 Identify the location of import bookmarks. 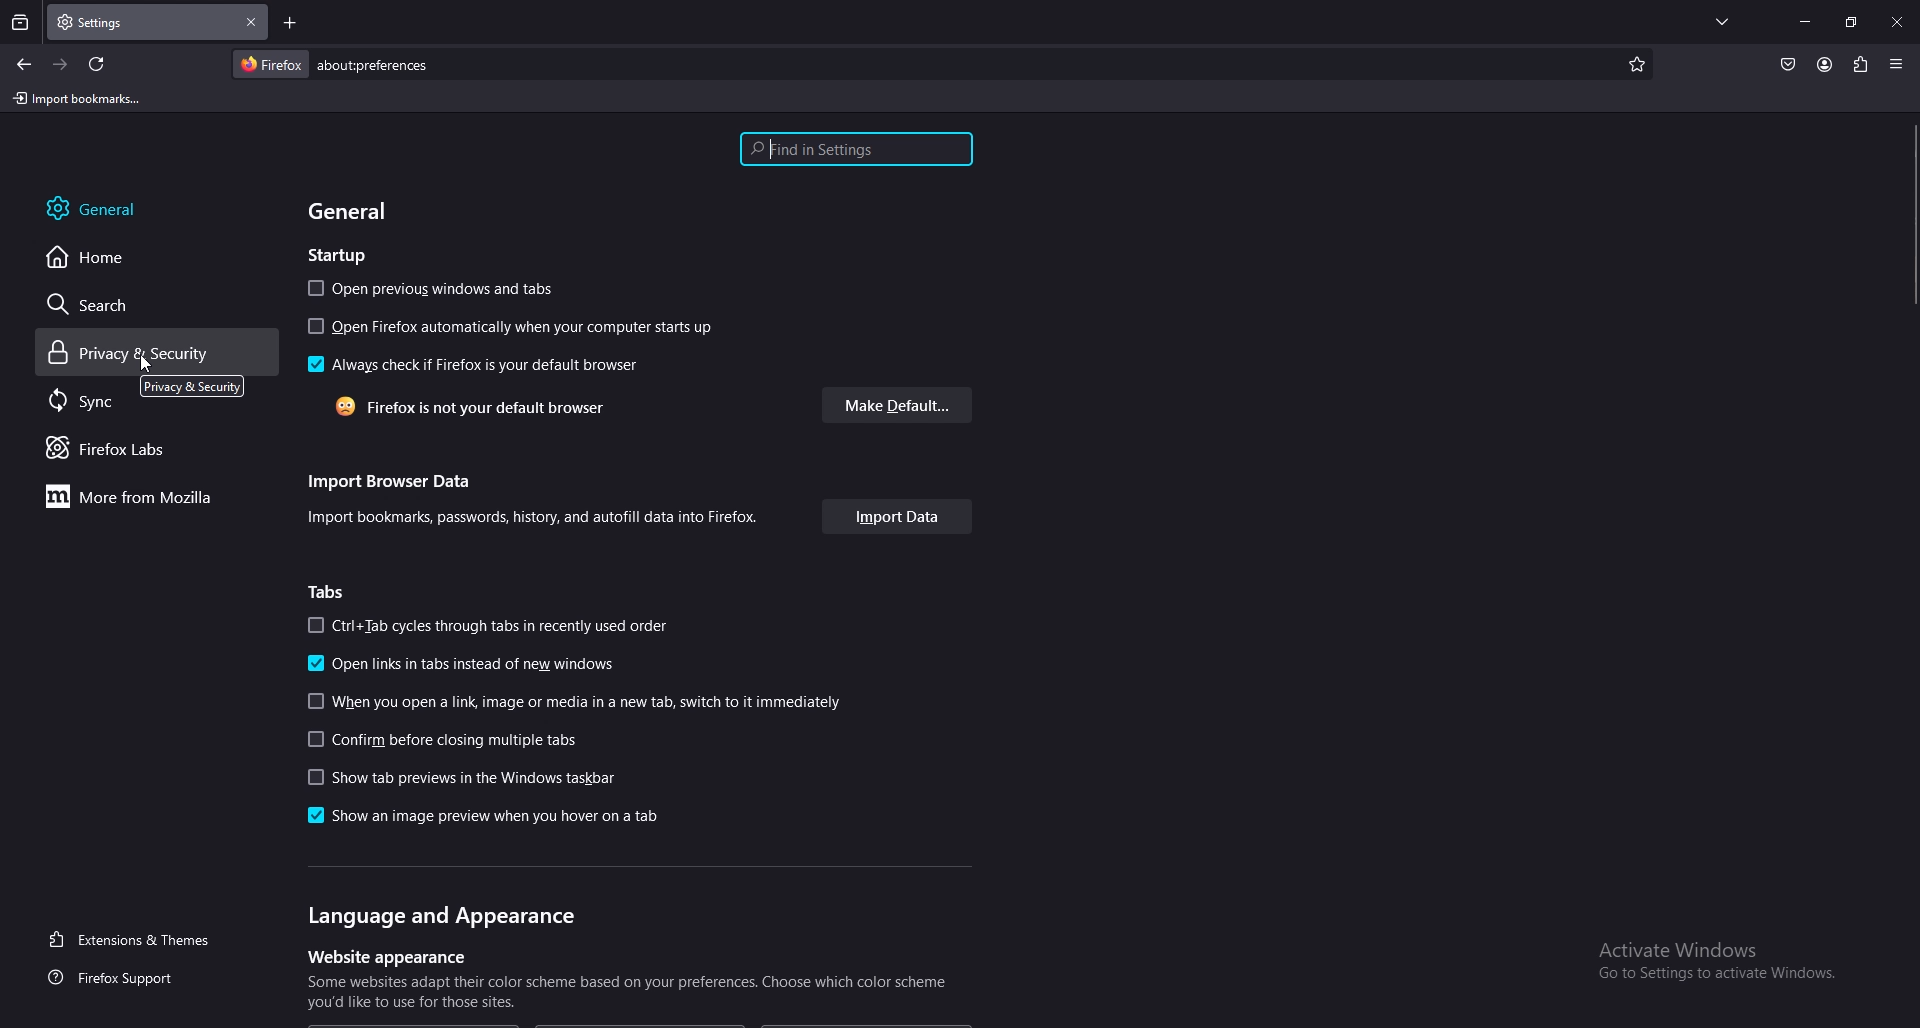
(77, 100).